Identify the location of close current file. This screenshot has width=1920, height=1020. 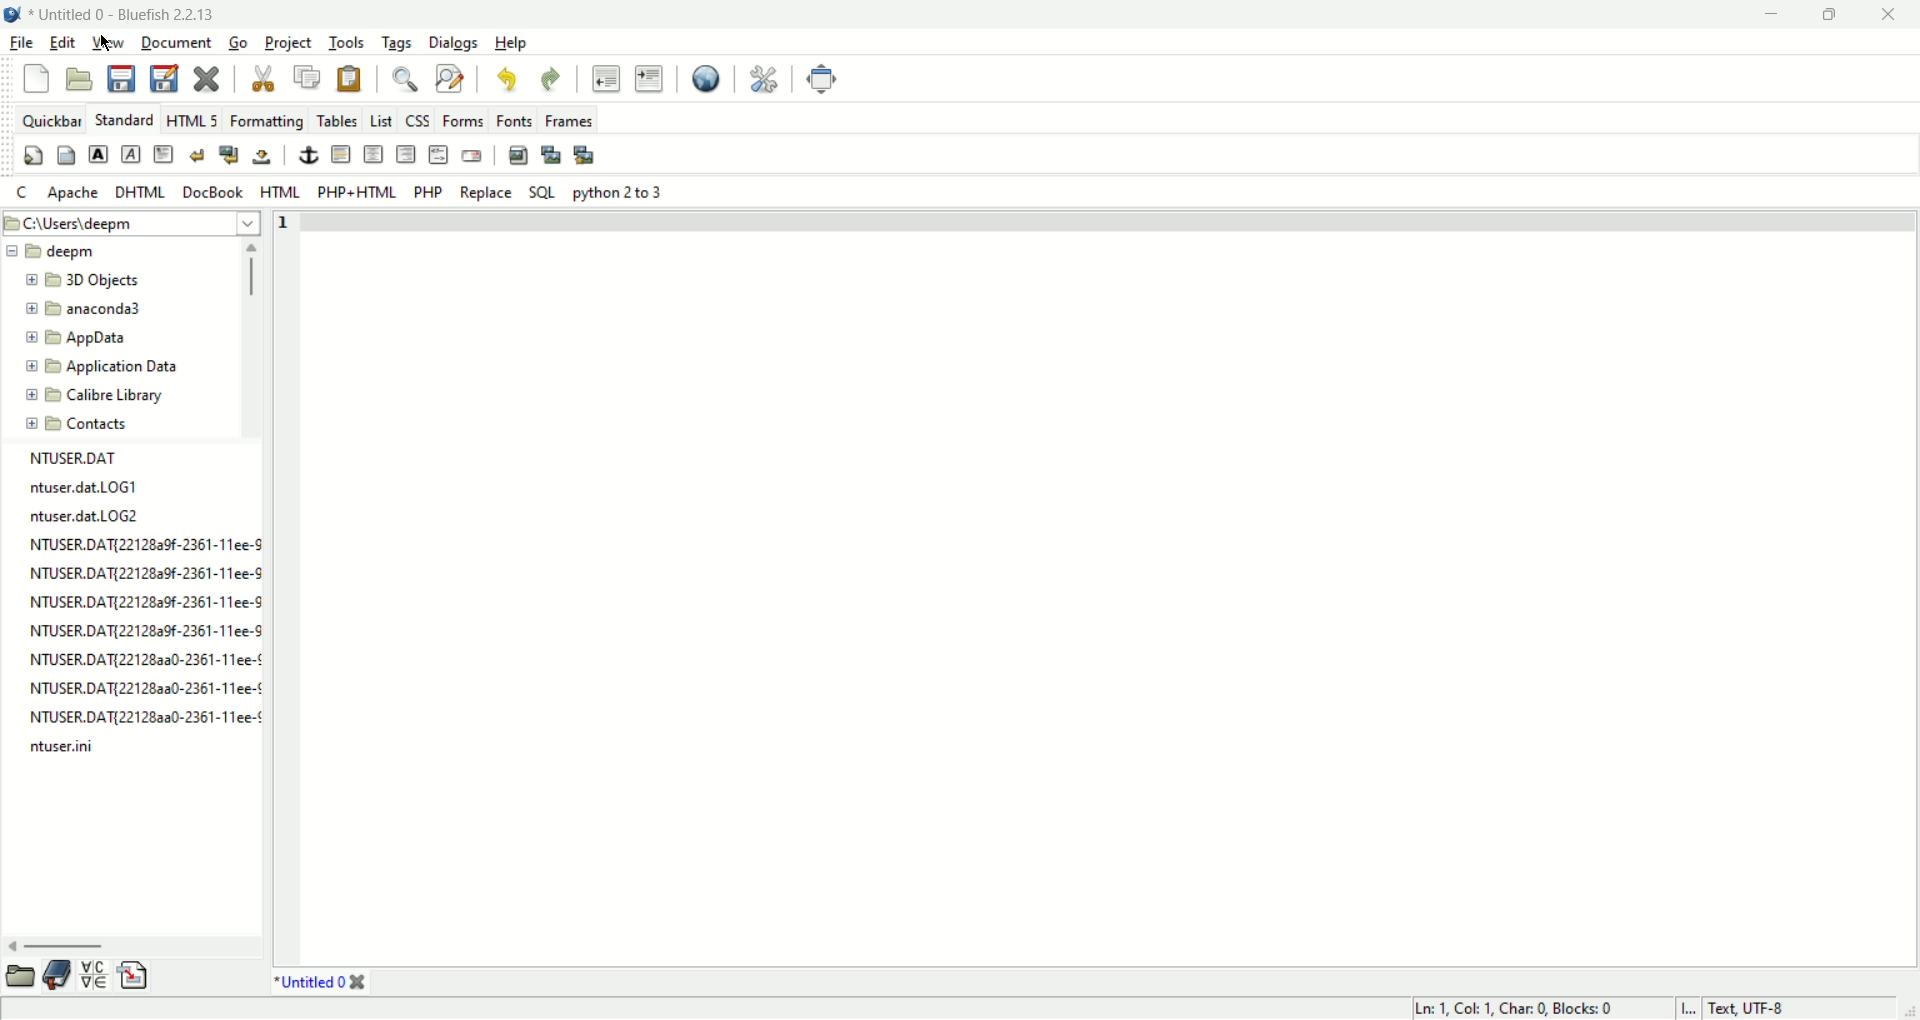
(205, 77).